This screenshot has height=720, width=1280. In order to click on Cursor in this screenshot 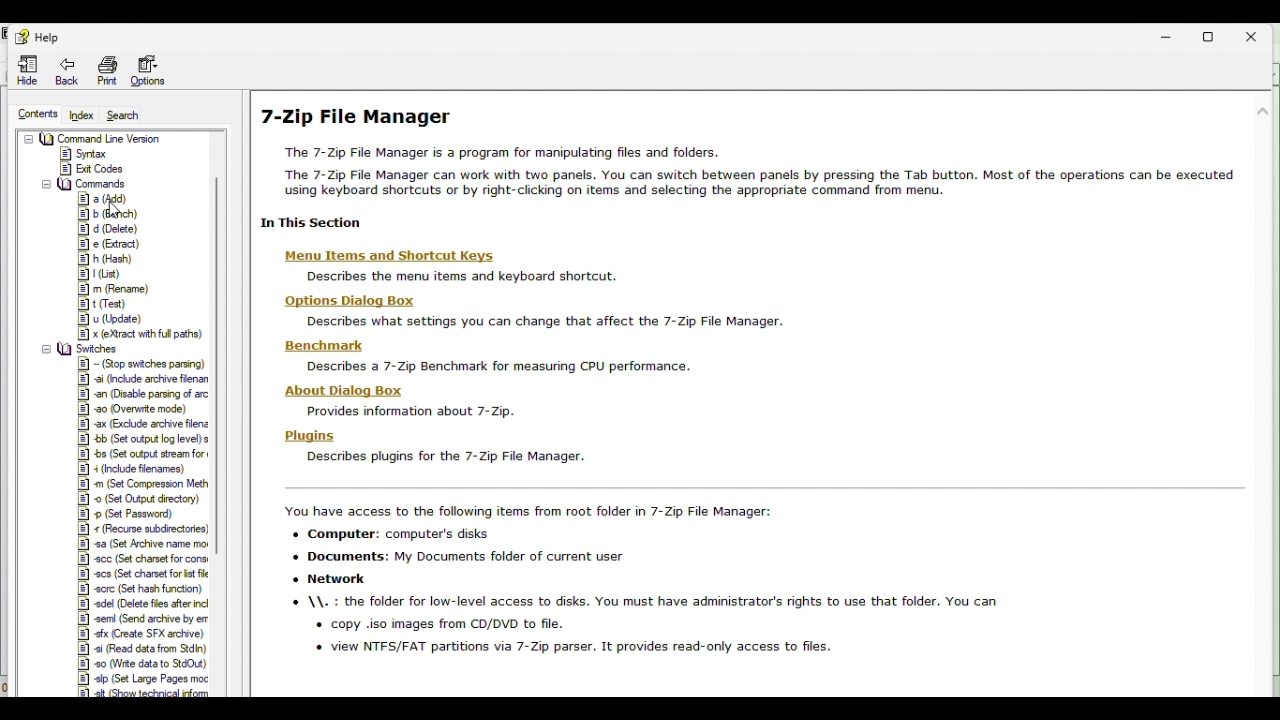, I will do `click(117, 209)`.